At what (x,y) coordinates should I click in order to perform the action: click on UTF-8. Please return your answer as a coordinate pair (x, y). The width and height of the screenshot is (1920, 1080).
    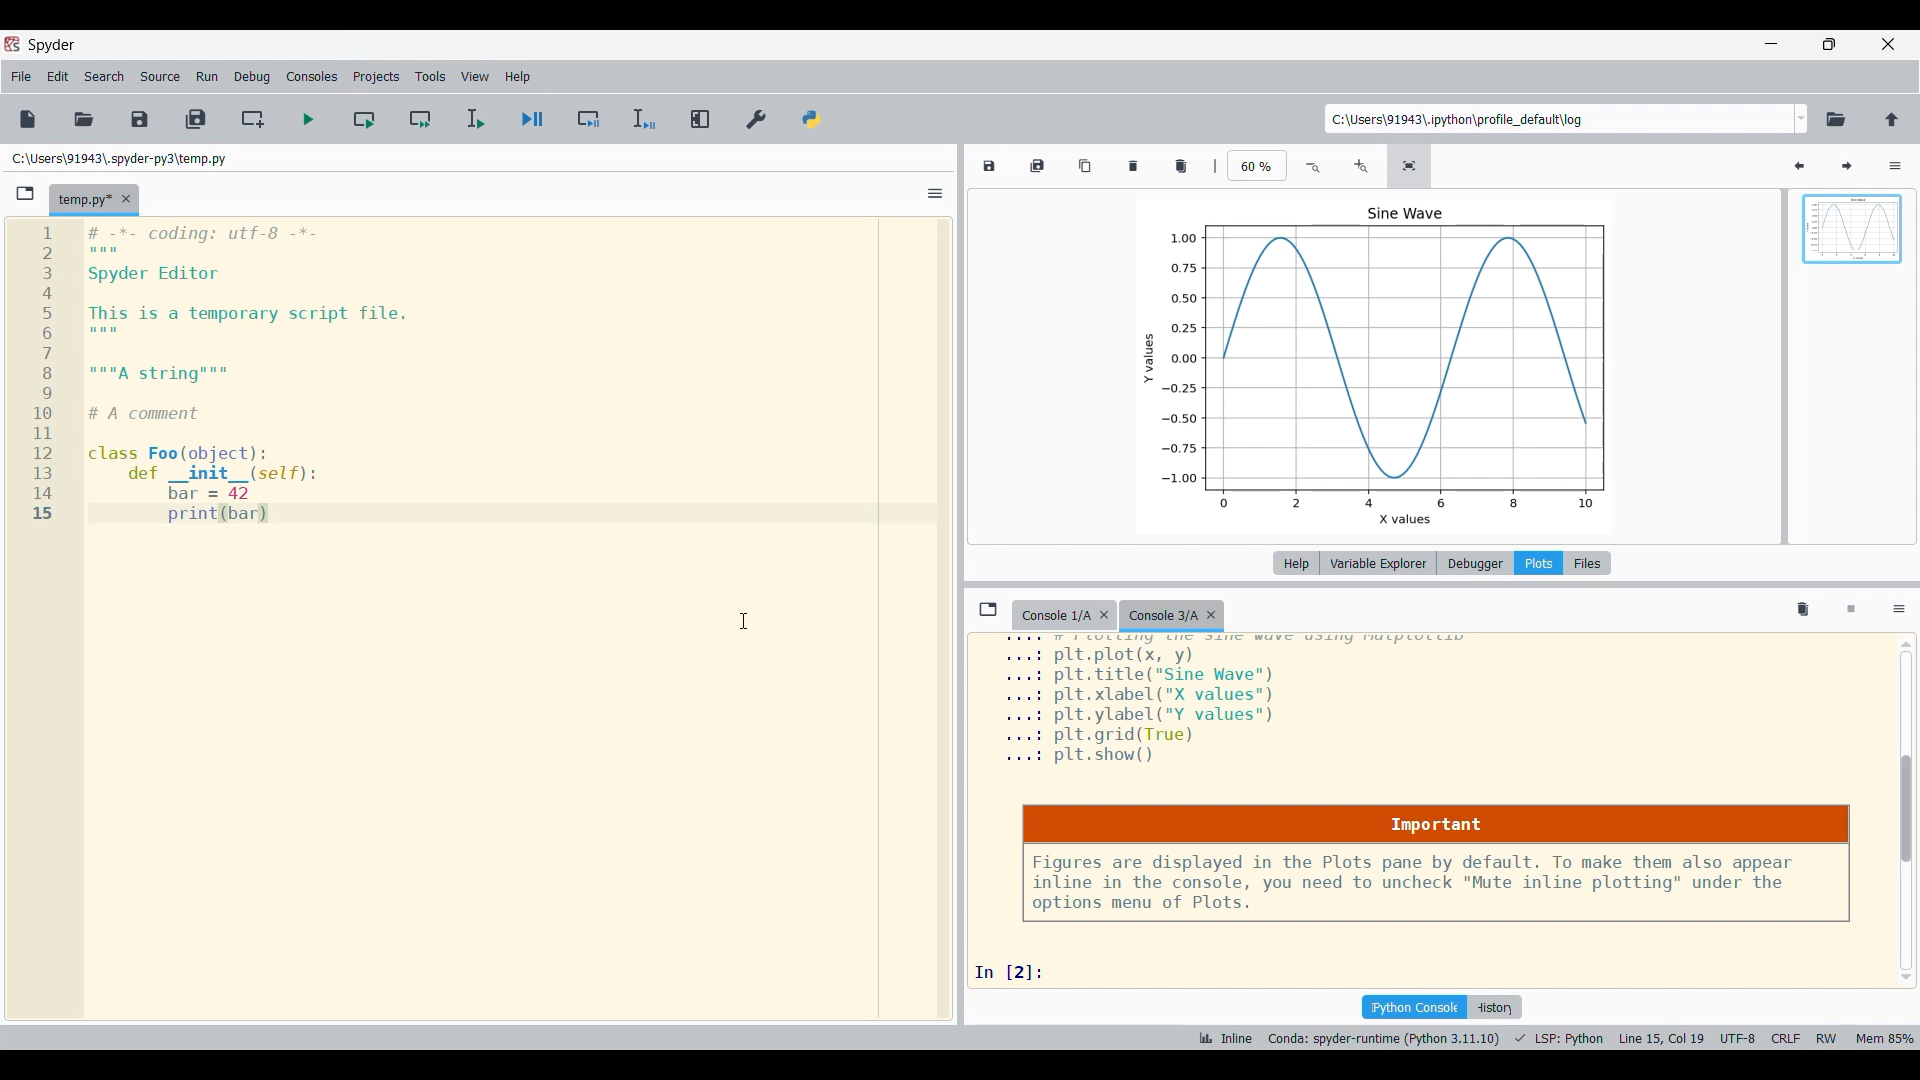
    Looking at the image, I should click on (1738, 1037).